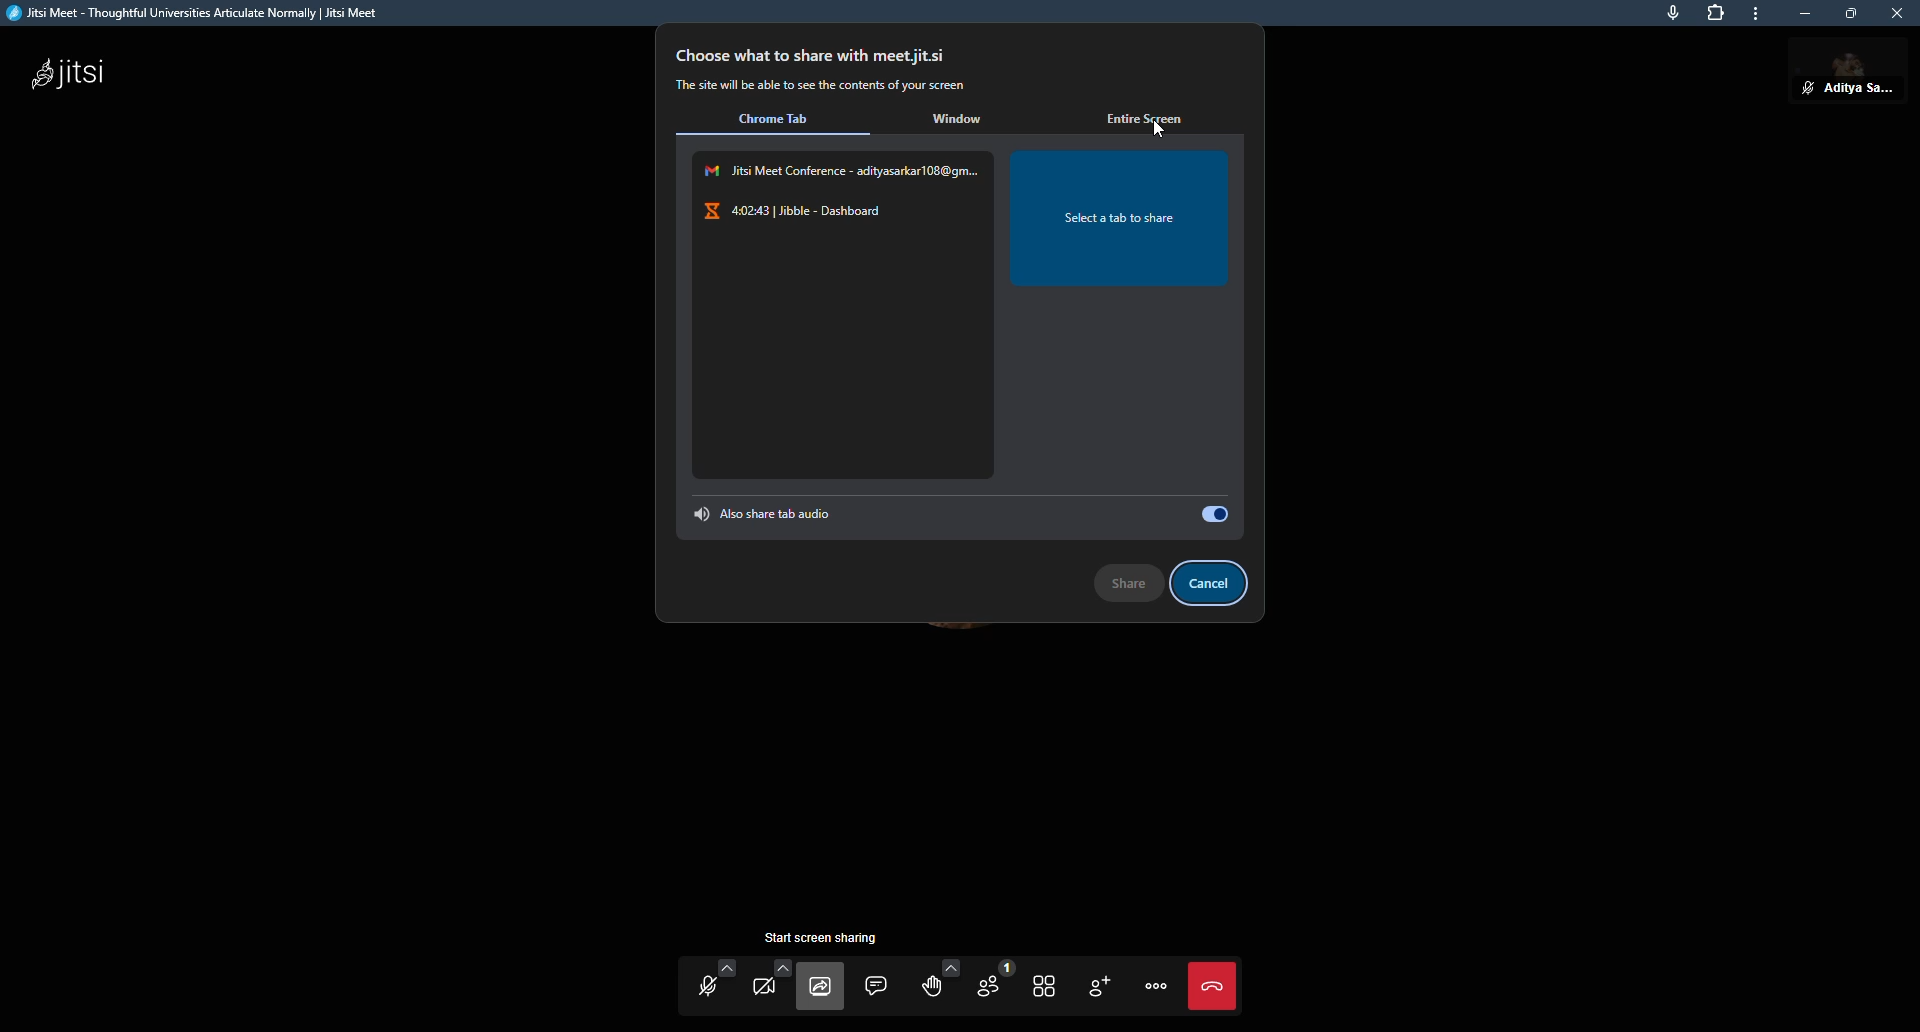 This screenshot has height=1032, width=1920. Describe the element at coordinates (70, 75) in the screenshot. I see `jitsi` at that location.